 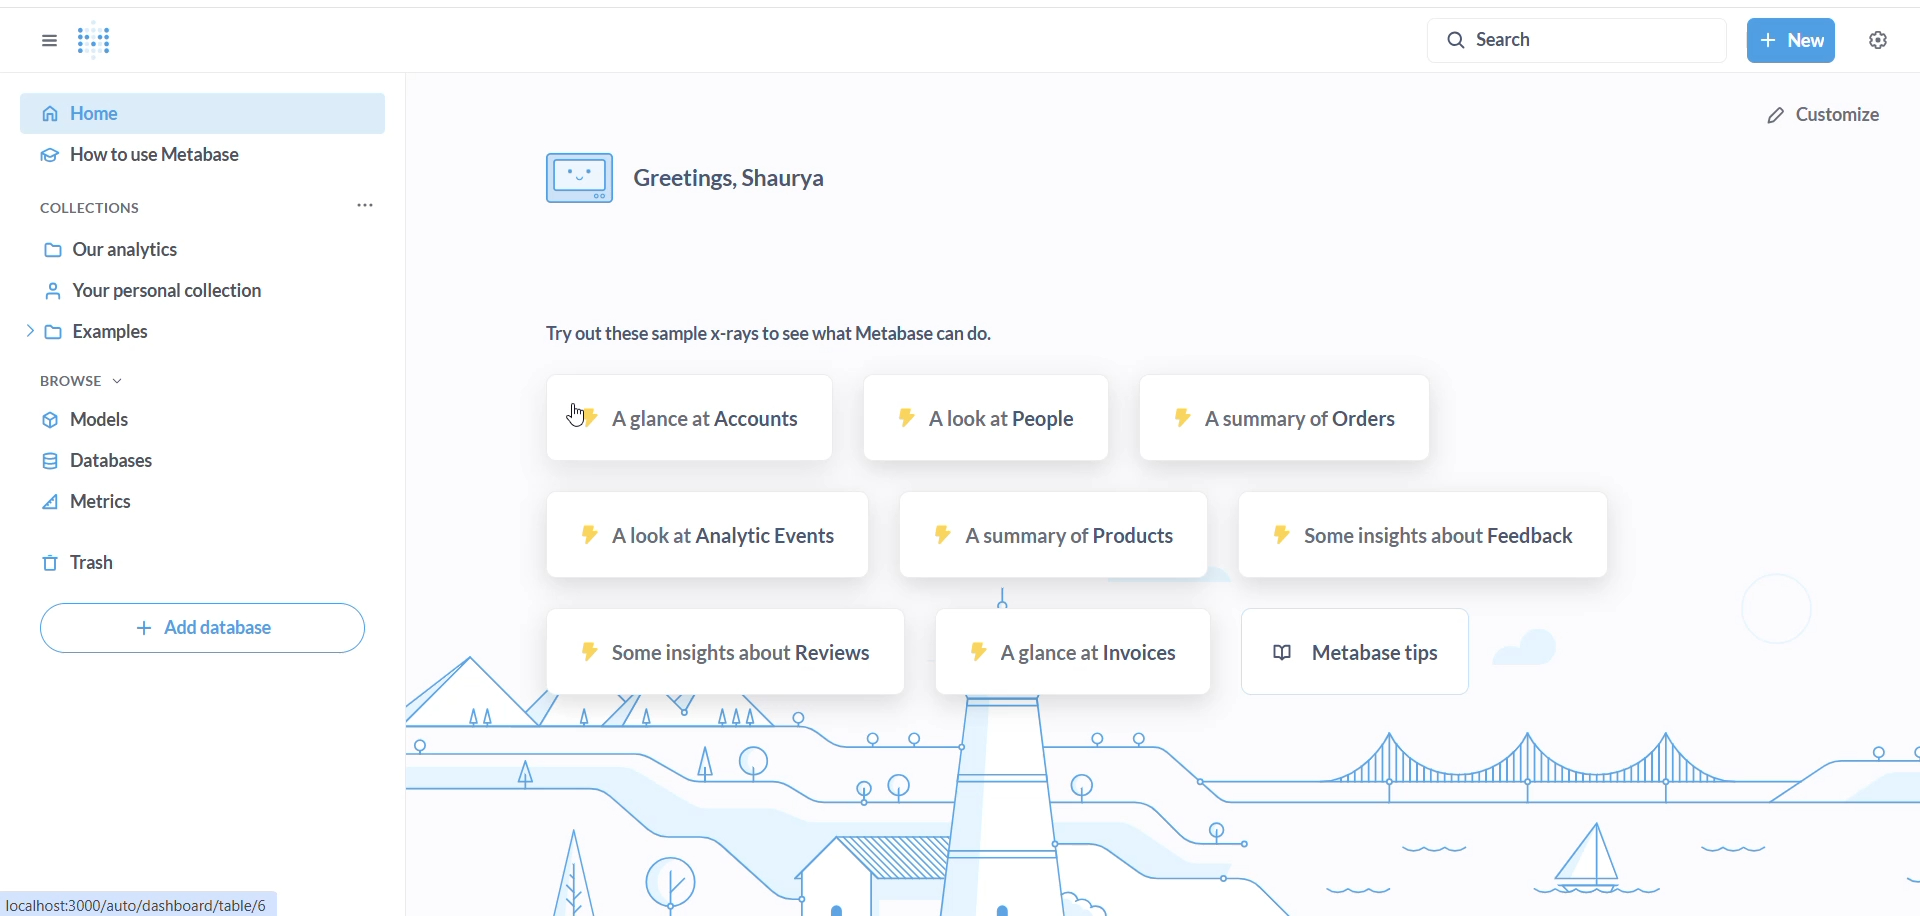 I want to click on your personal collections, so click(x=205, y=298).